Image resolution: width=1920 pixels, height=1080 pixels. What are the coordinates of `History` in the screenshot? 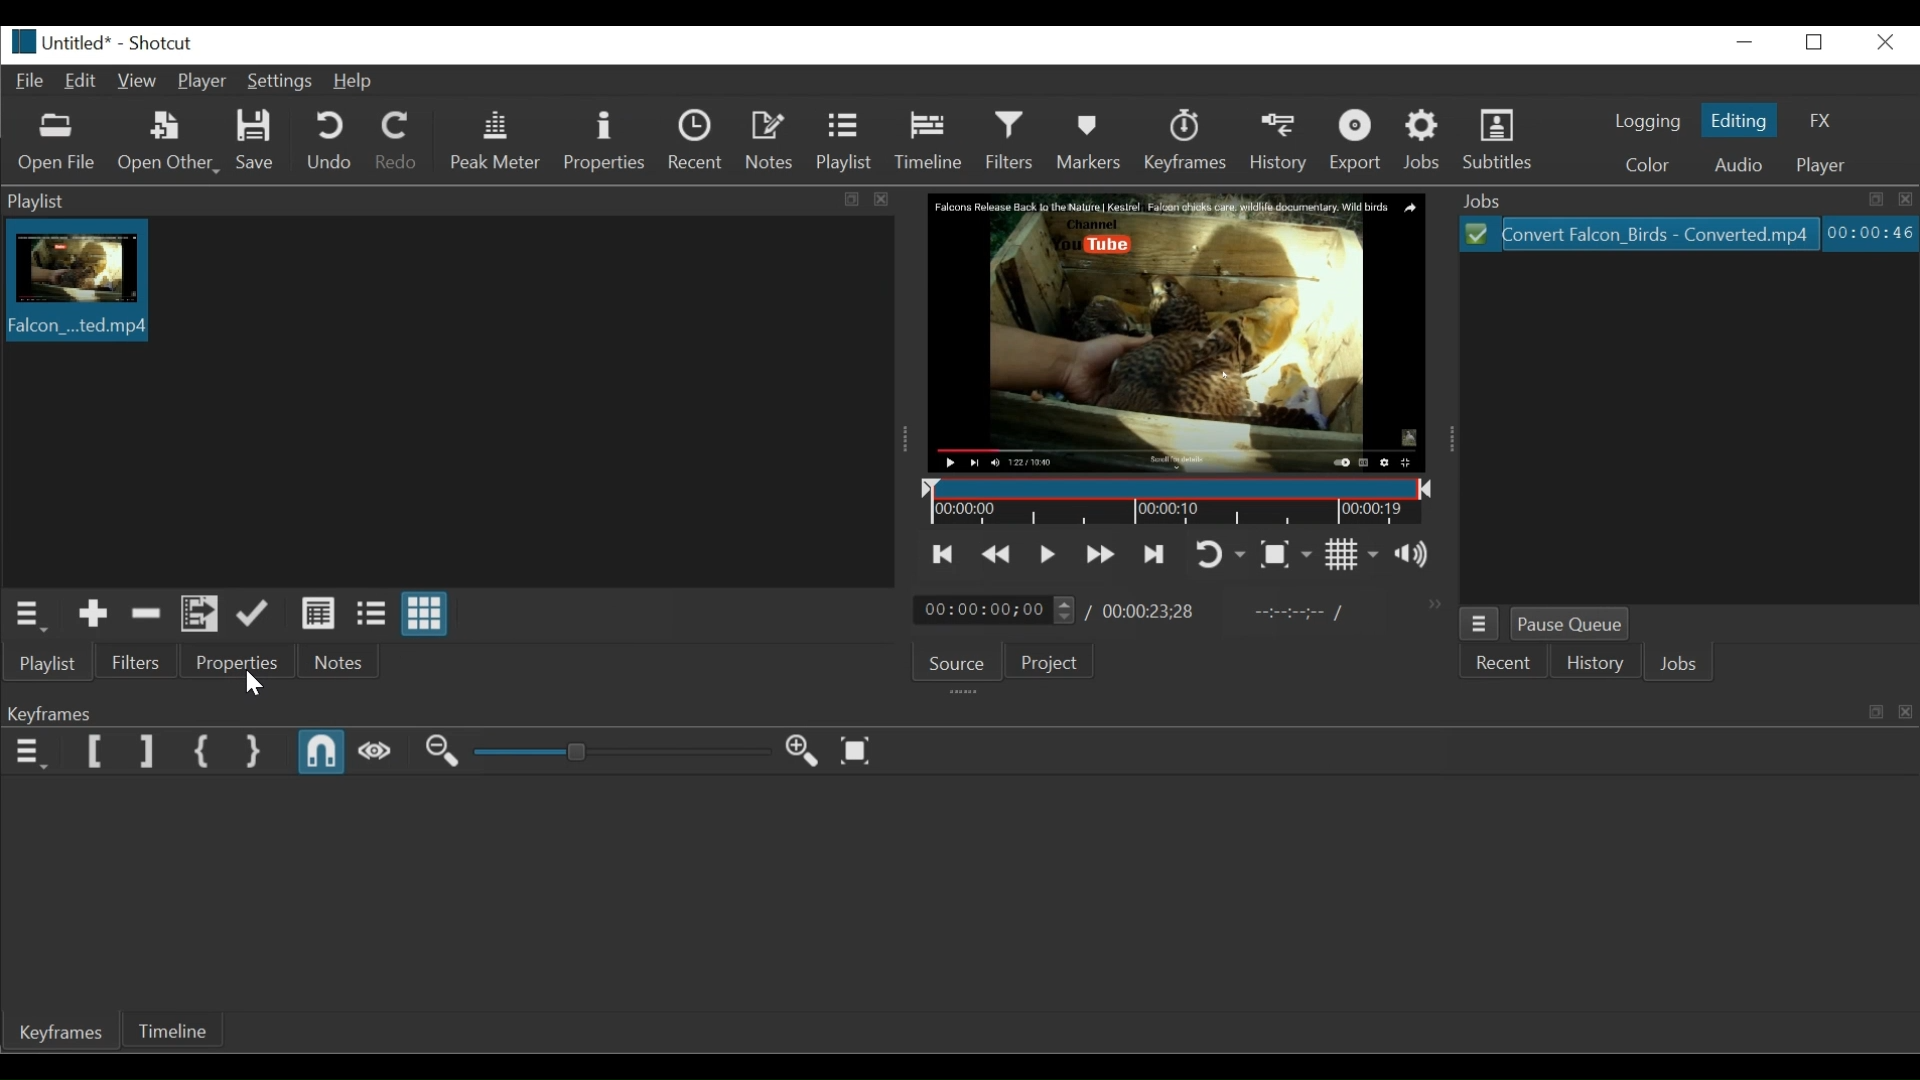 It's located at (1282, 144).